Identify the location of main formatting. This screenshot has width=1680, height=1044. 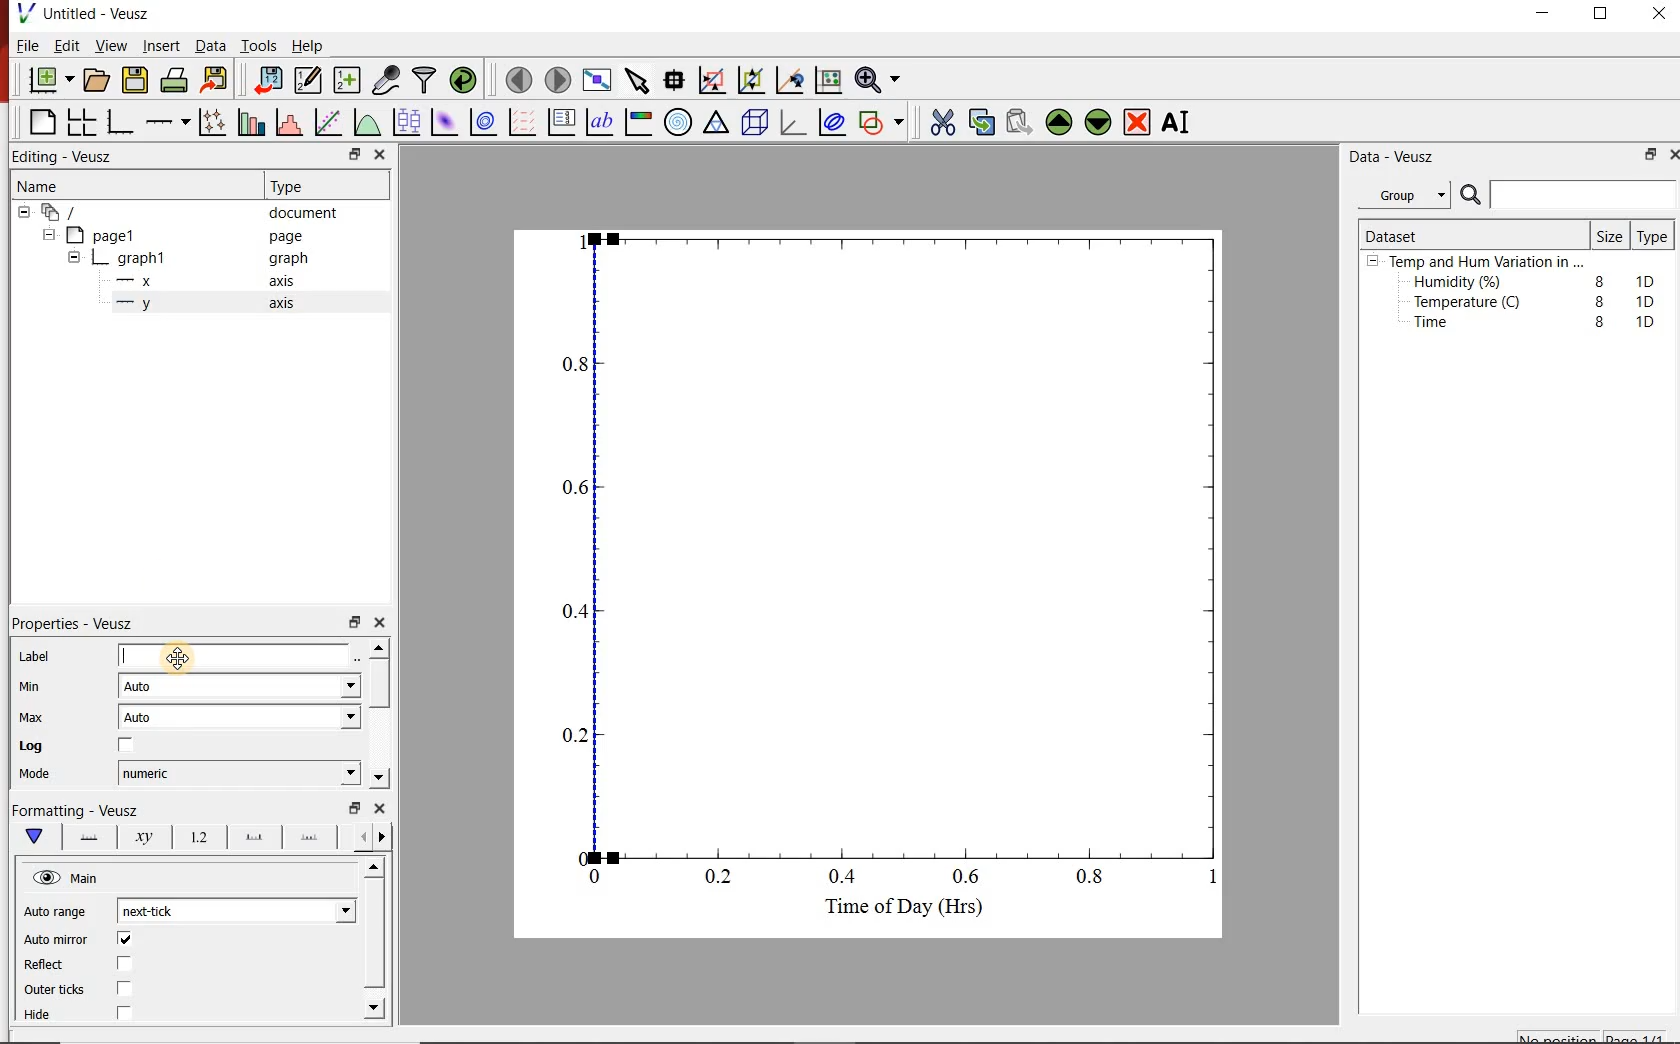
(36, 838).